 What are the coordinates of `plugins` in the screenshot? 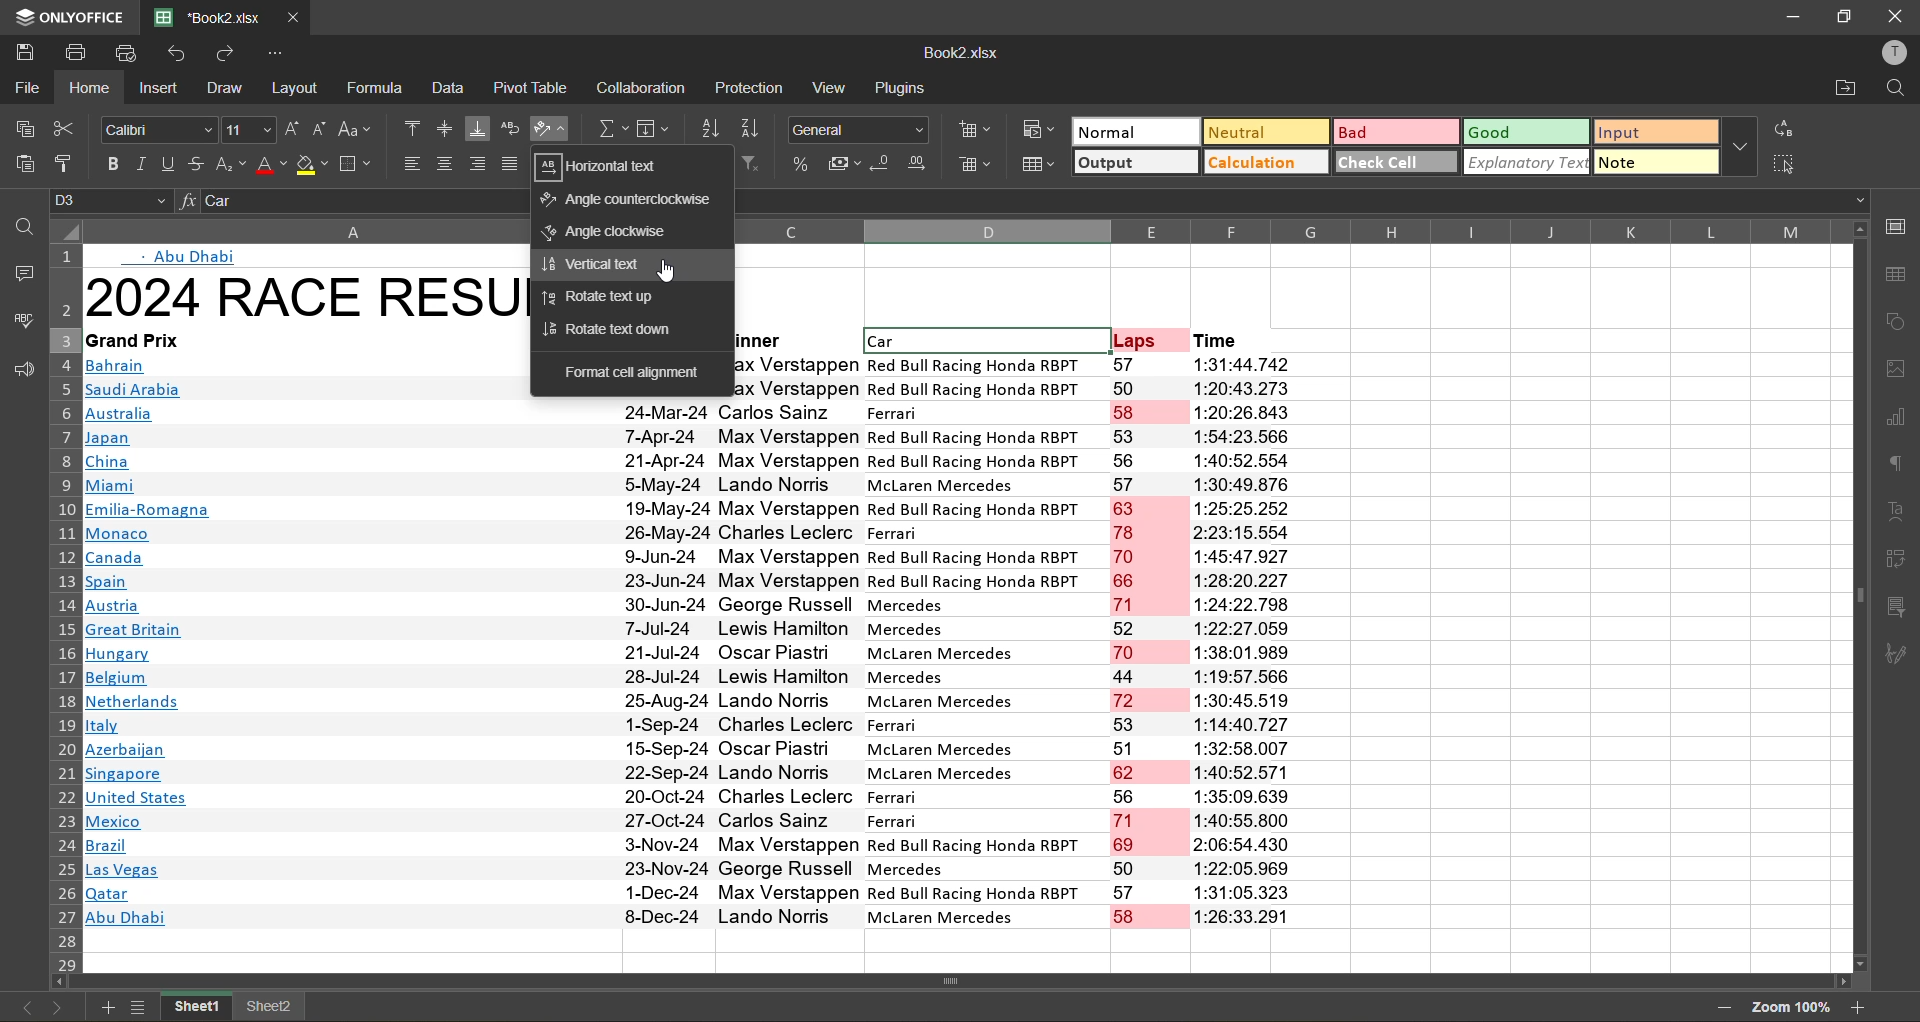 It's located at (902, 88).